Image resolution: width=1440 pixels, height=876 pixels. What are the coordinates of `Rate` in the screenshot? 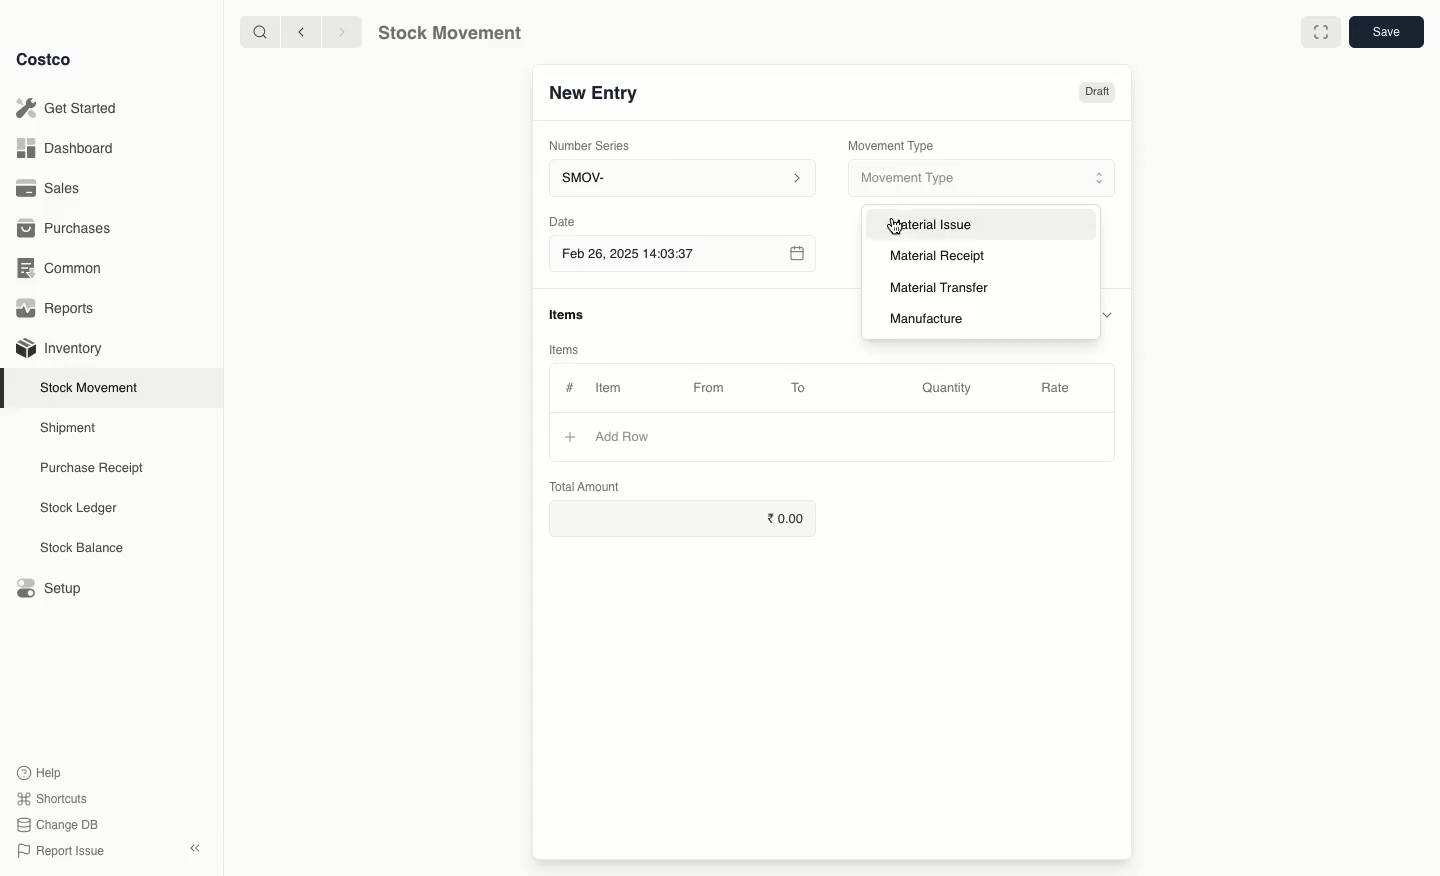 It's located at (1056, 385).